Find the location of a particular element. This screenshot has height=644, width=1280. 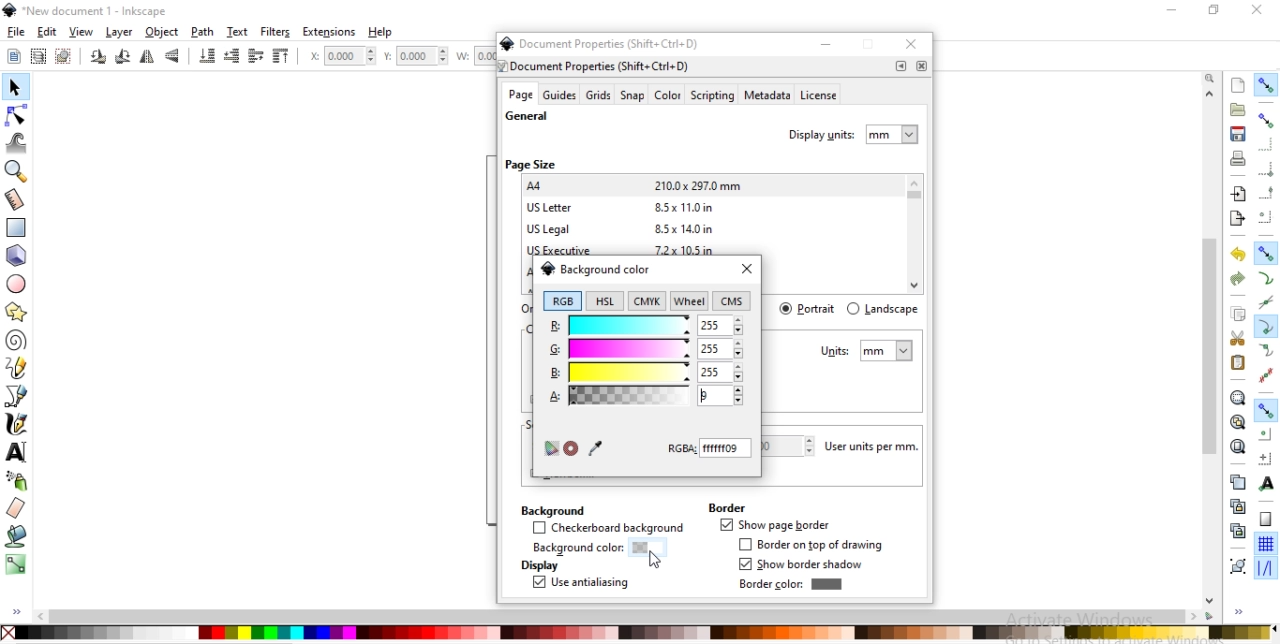

create reectangle or squares is located at coordinates (16, 226).